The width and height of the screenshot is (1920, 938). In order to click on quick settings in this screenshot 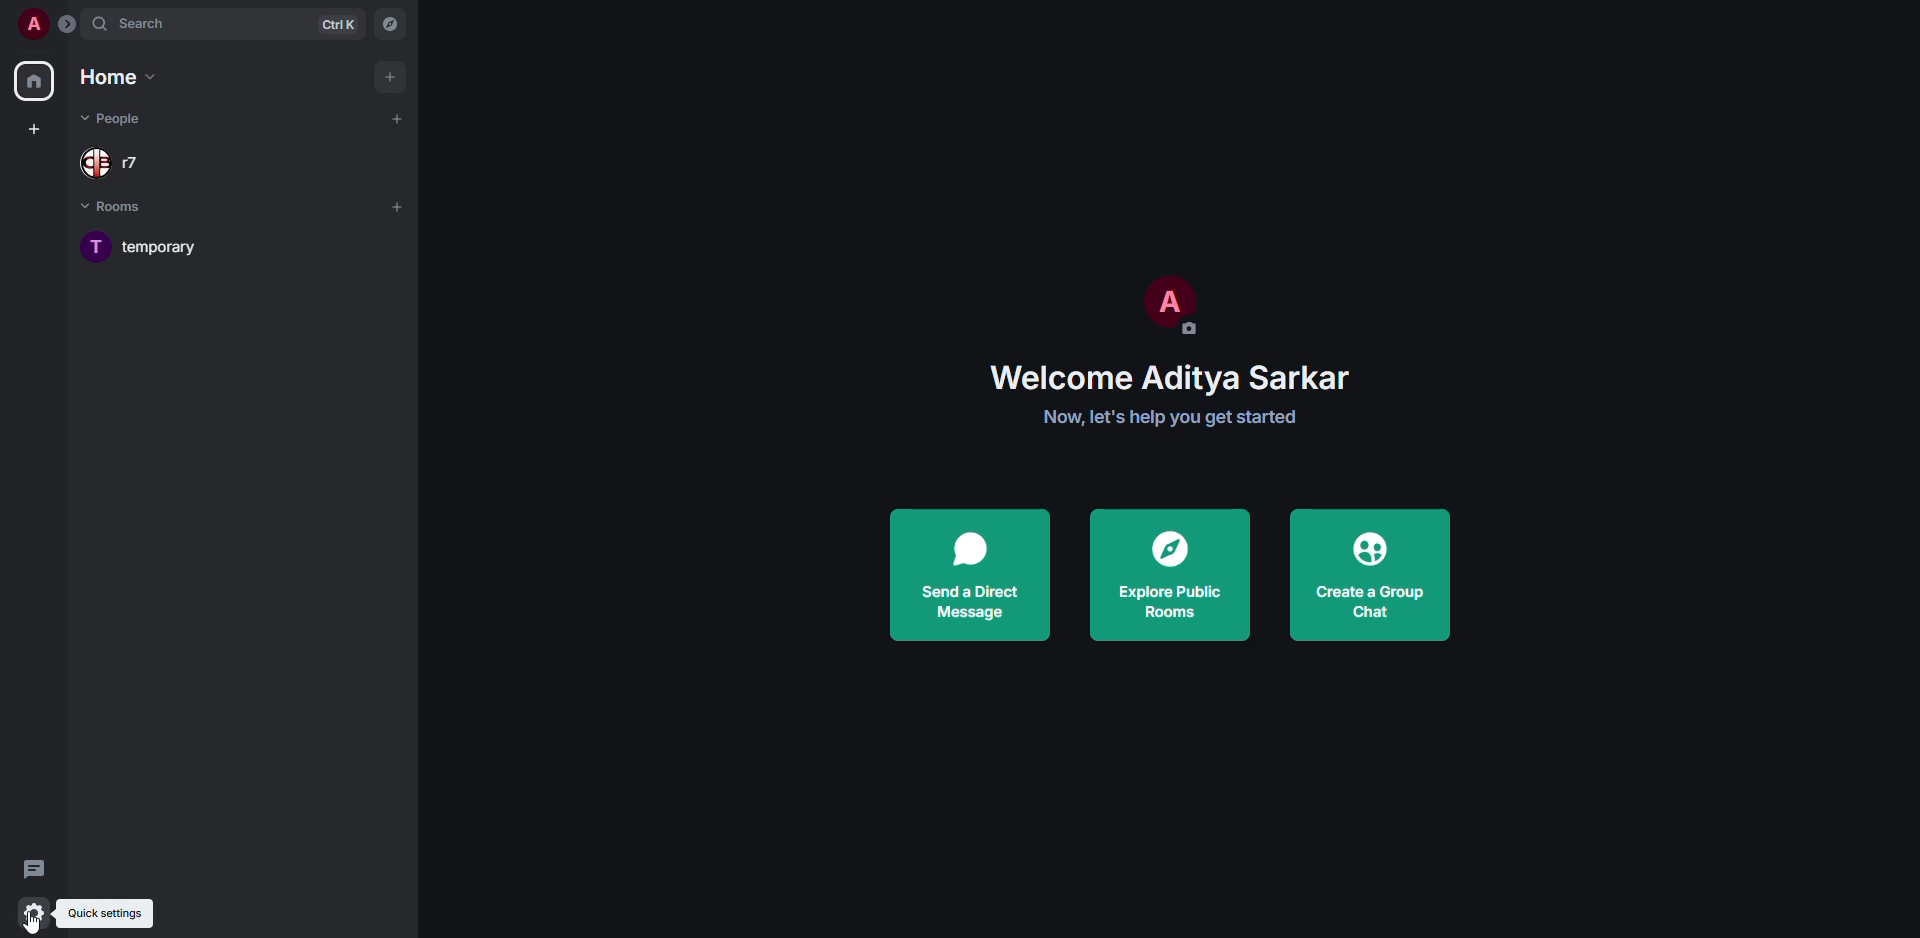, I will do `click(103, 915)`.